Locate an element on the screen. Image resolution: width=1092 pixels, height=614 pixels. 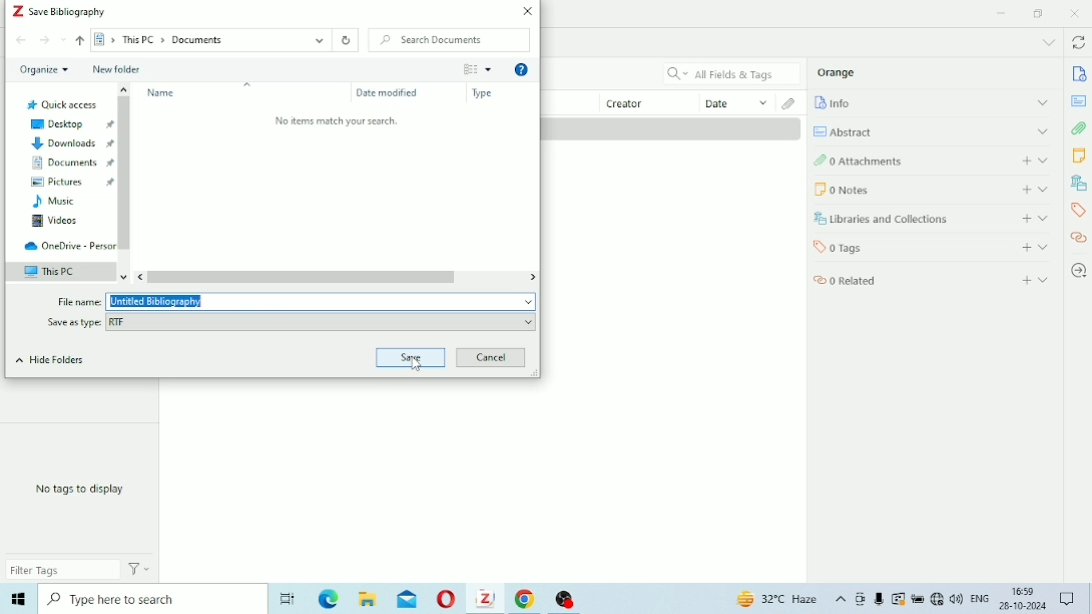
Up is located at coordinates (124, 89).